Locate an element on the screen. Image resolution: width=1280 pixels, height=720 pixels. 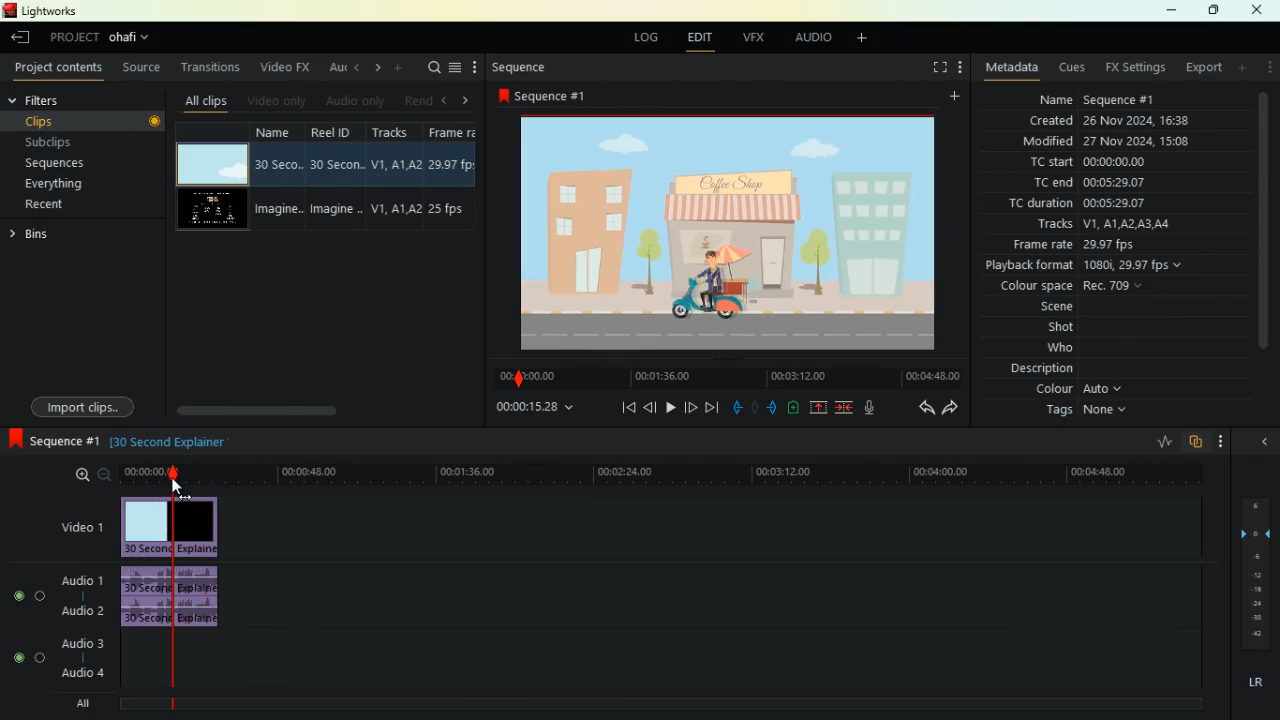
left is located at coordinates (446, 102).